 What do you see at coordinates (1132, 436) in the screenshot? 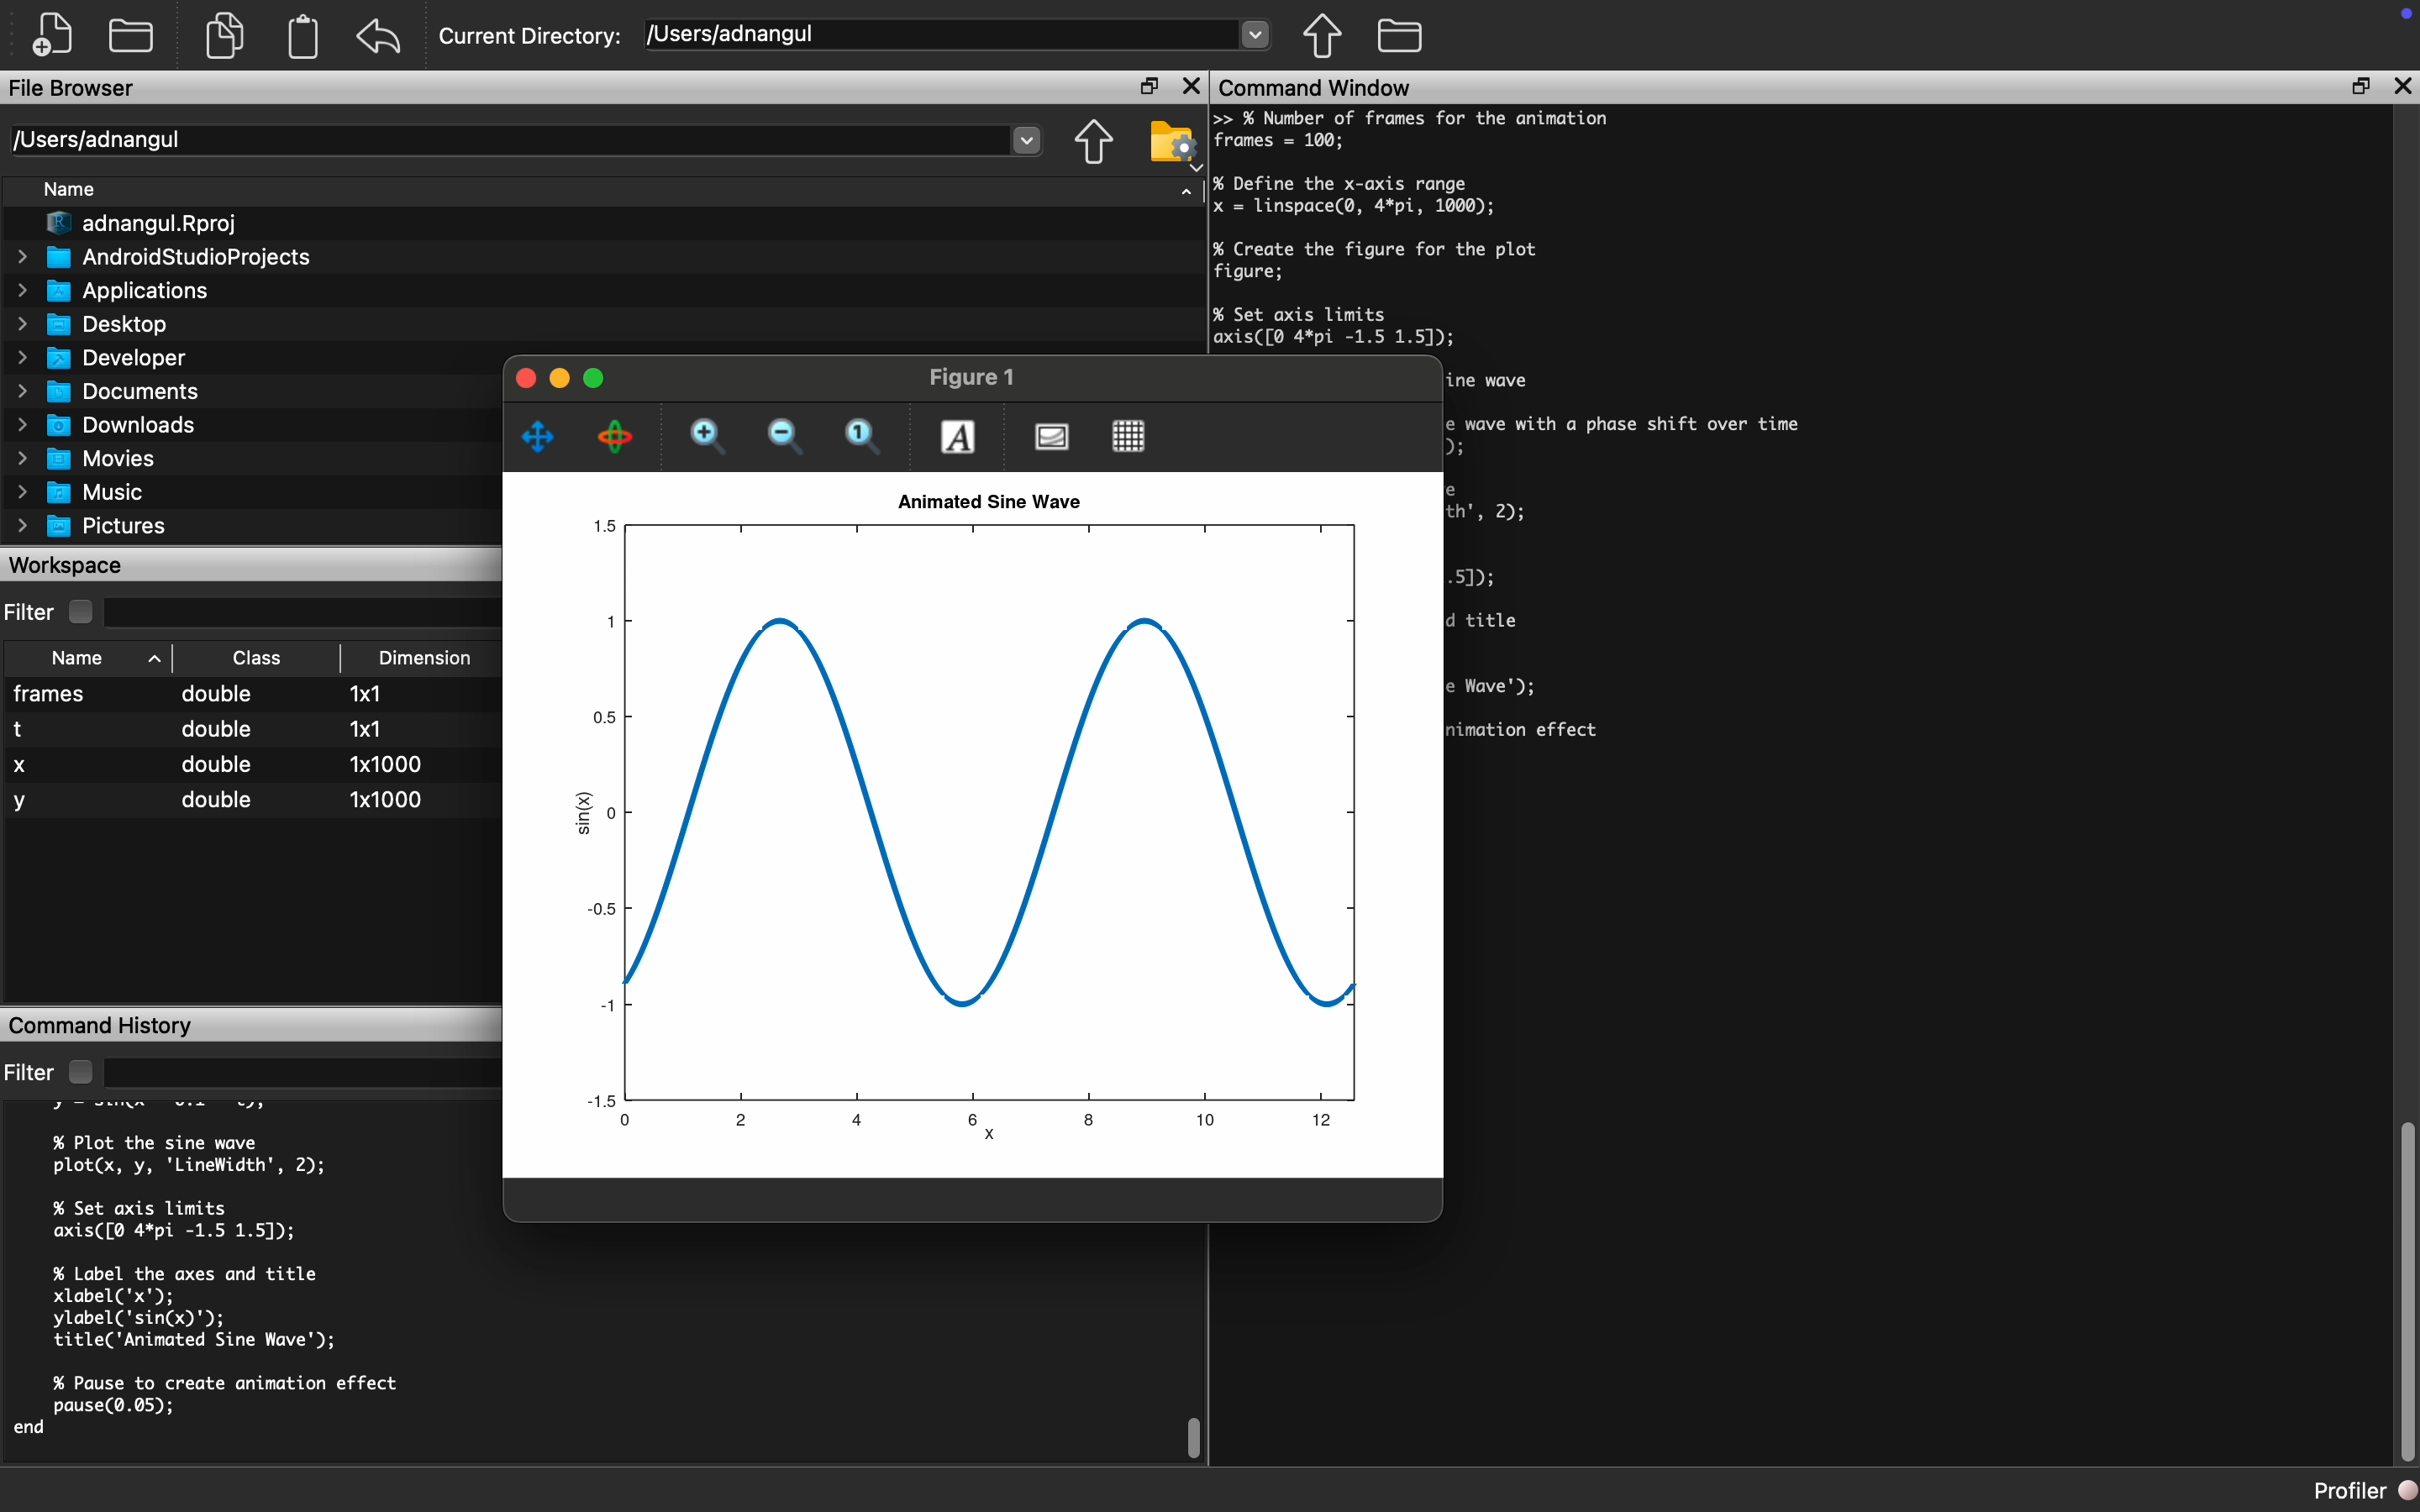
I see `Show Grid` at bounding box center [1132, 436].